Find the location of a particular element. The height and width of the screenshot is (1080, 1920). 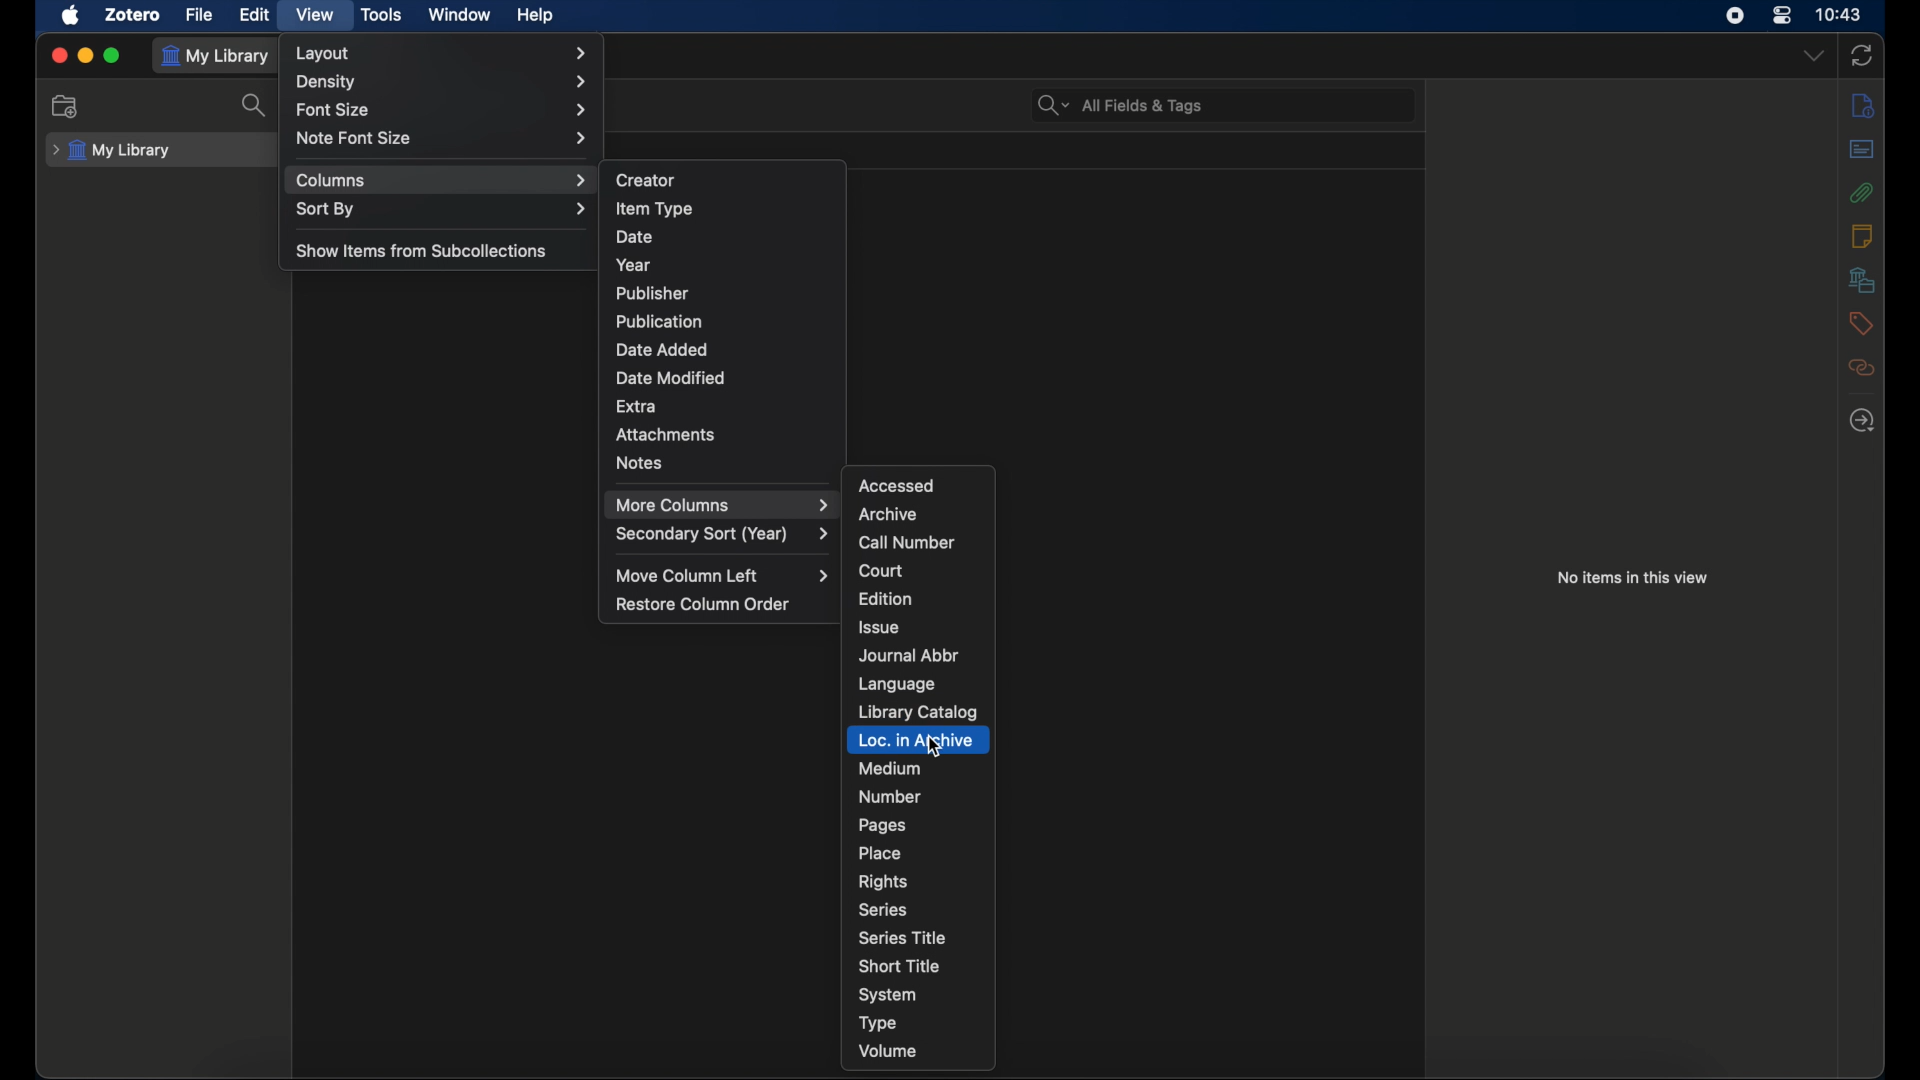

volume is located at coordinates (888, 1051).